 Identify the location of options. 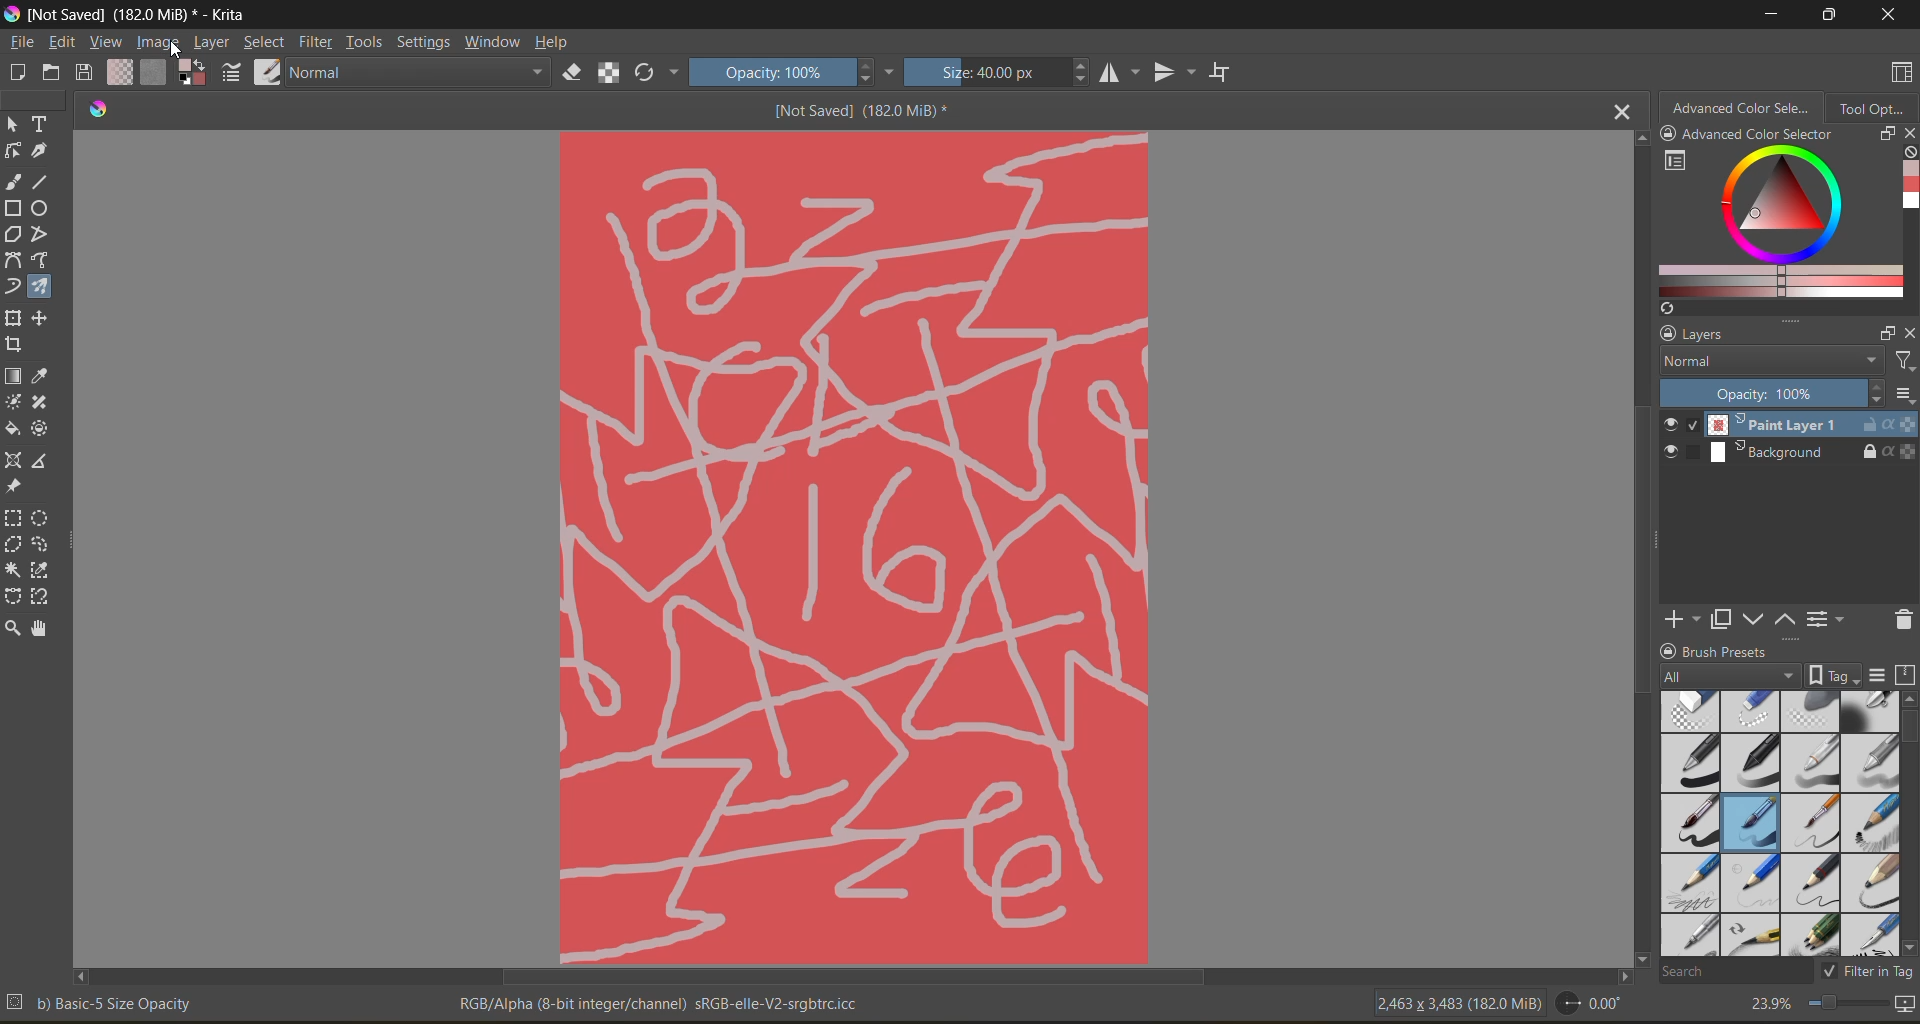
(1904, 397).